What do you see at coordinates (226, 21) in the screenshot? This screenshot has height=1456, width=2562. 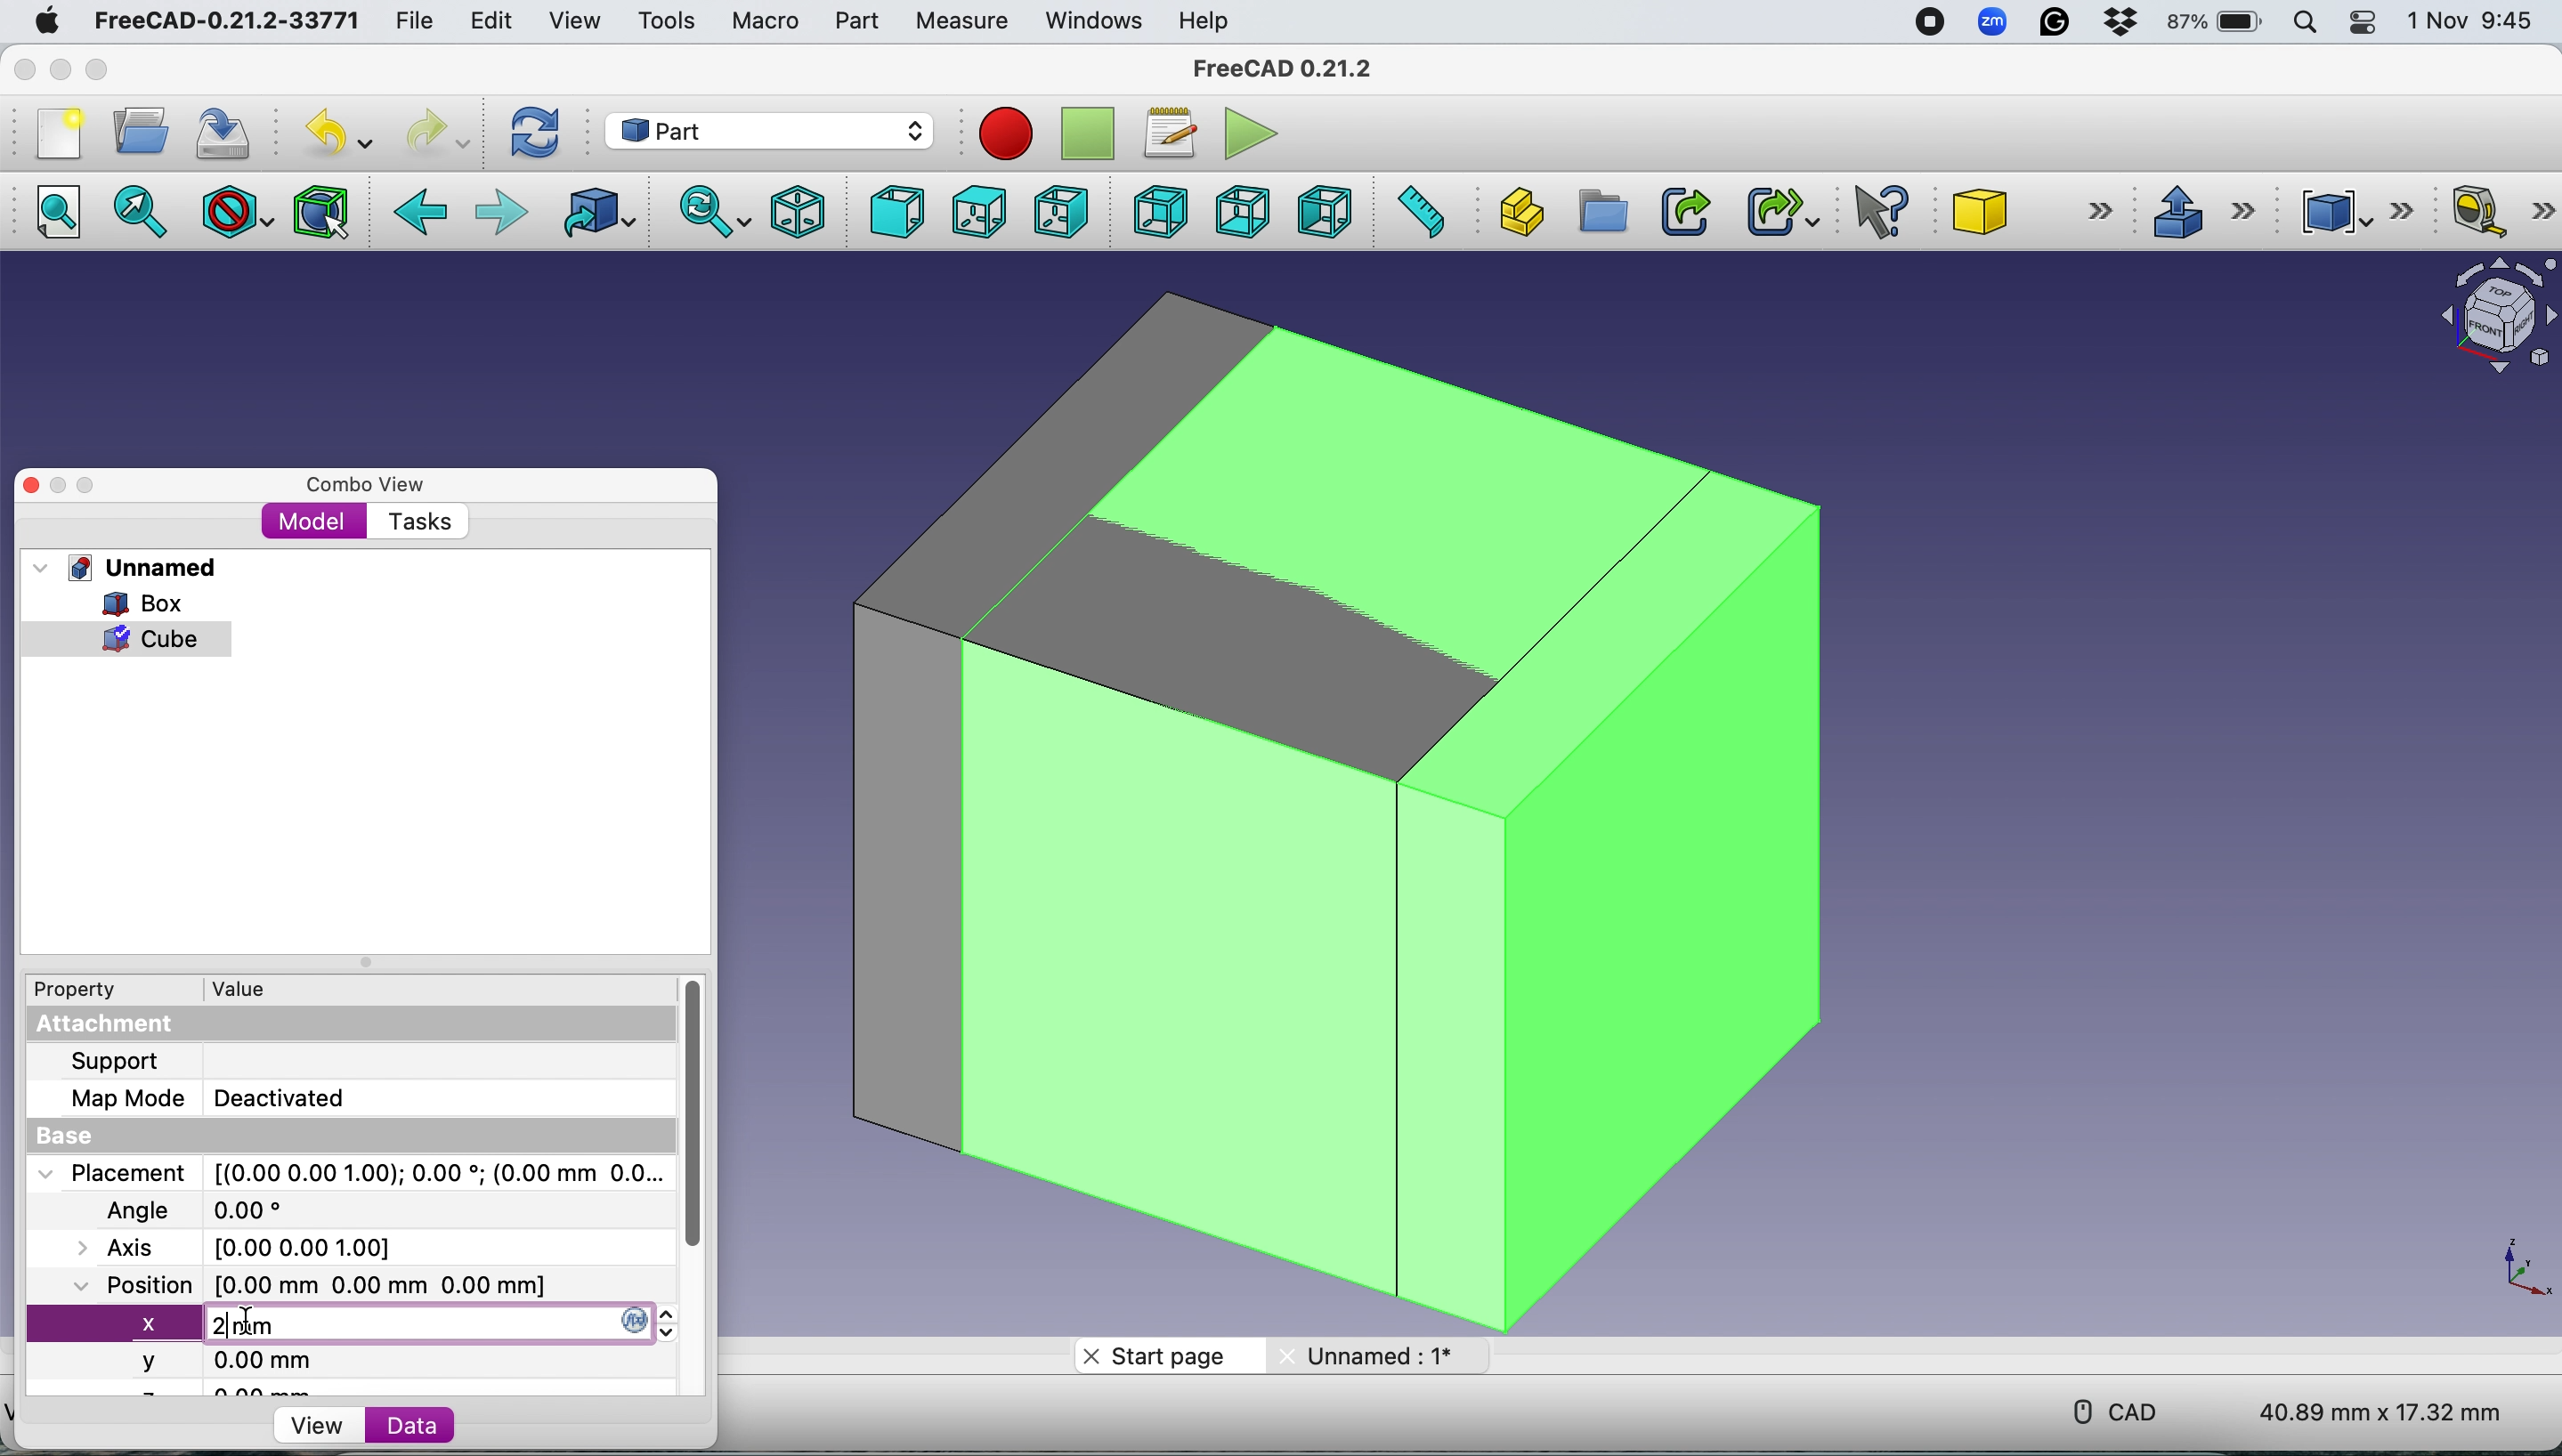 I see `FreeCAD-0.21.2-33771` at bounding box center [226, 21].